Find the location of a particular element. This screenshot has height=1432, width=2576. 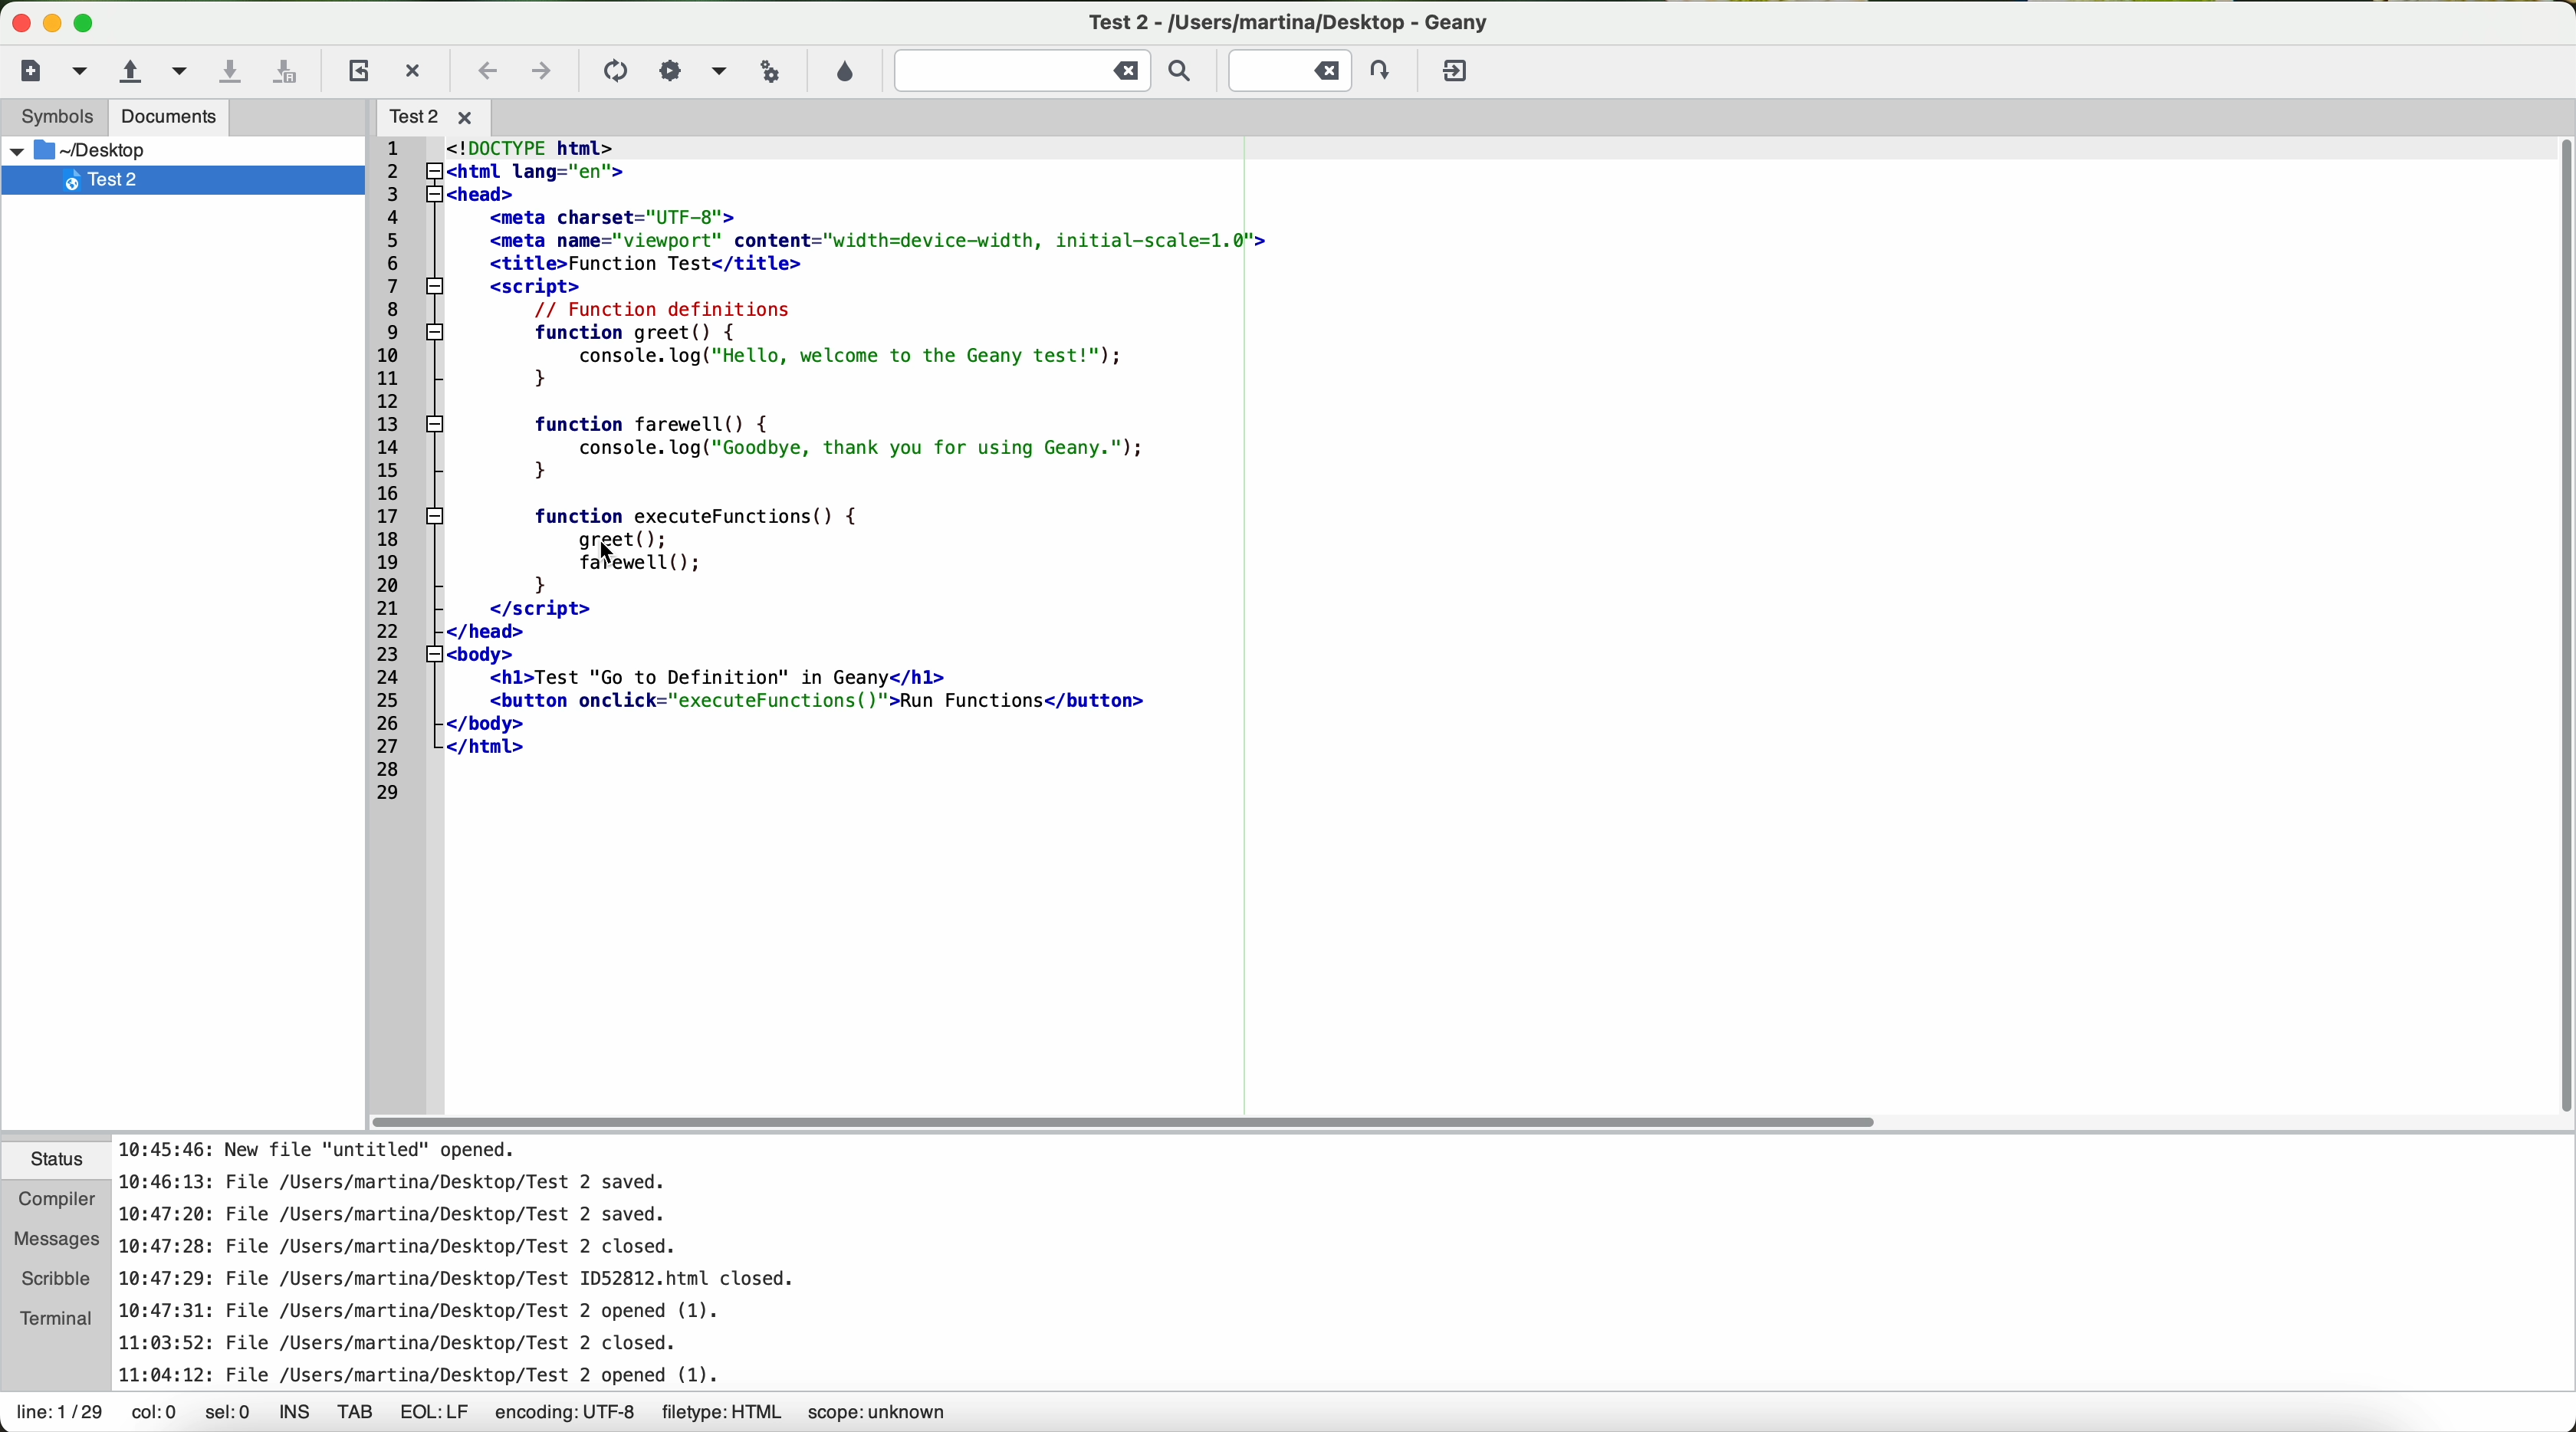

open an existing file is located at coordinates (124, 74).